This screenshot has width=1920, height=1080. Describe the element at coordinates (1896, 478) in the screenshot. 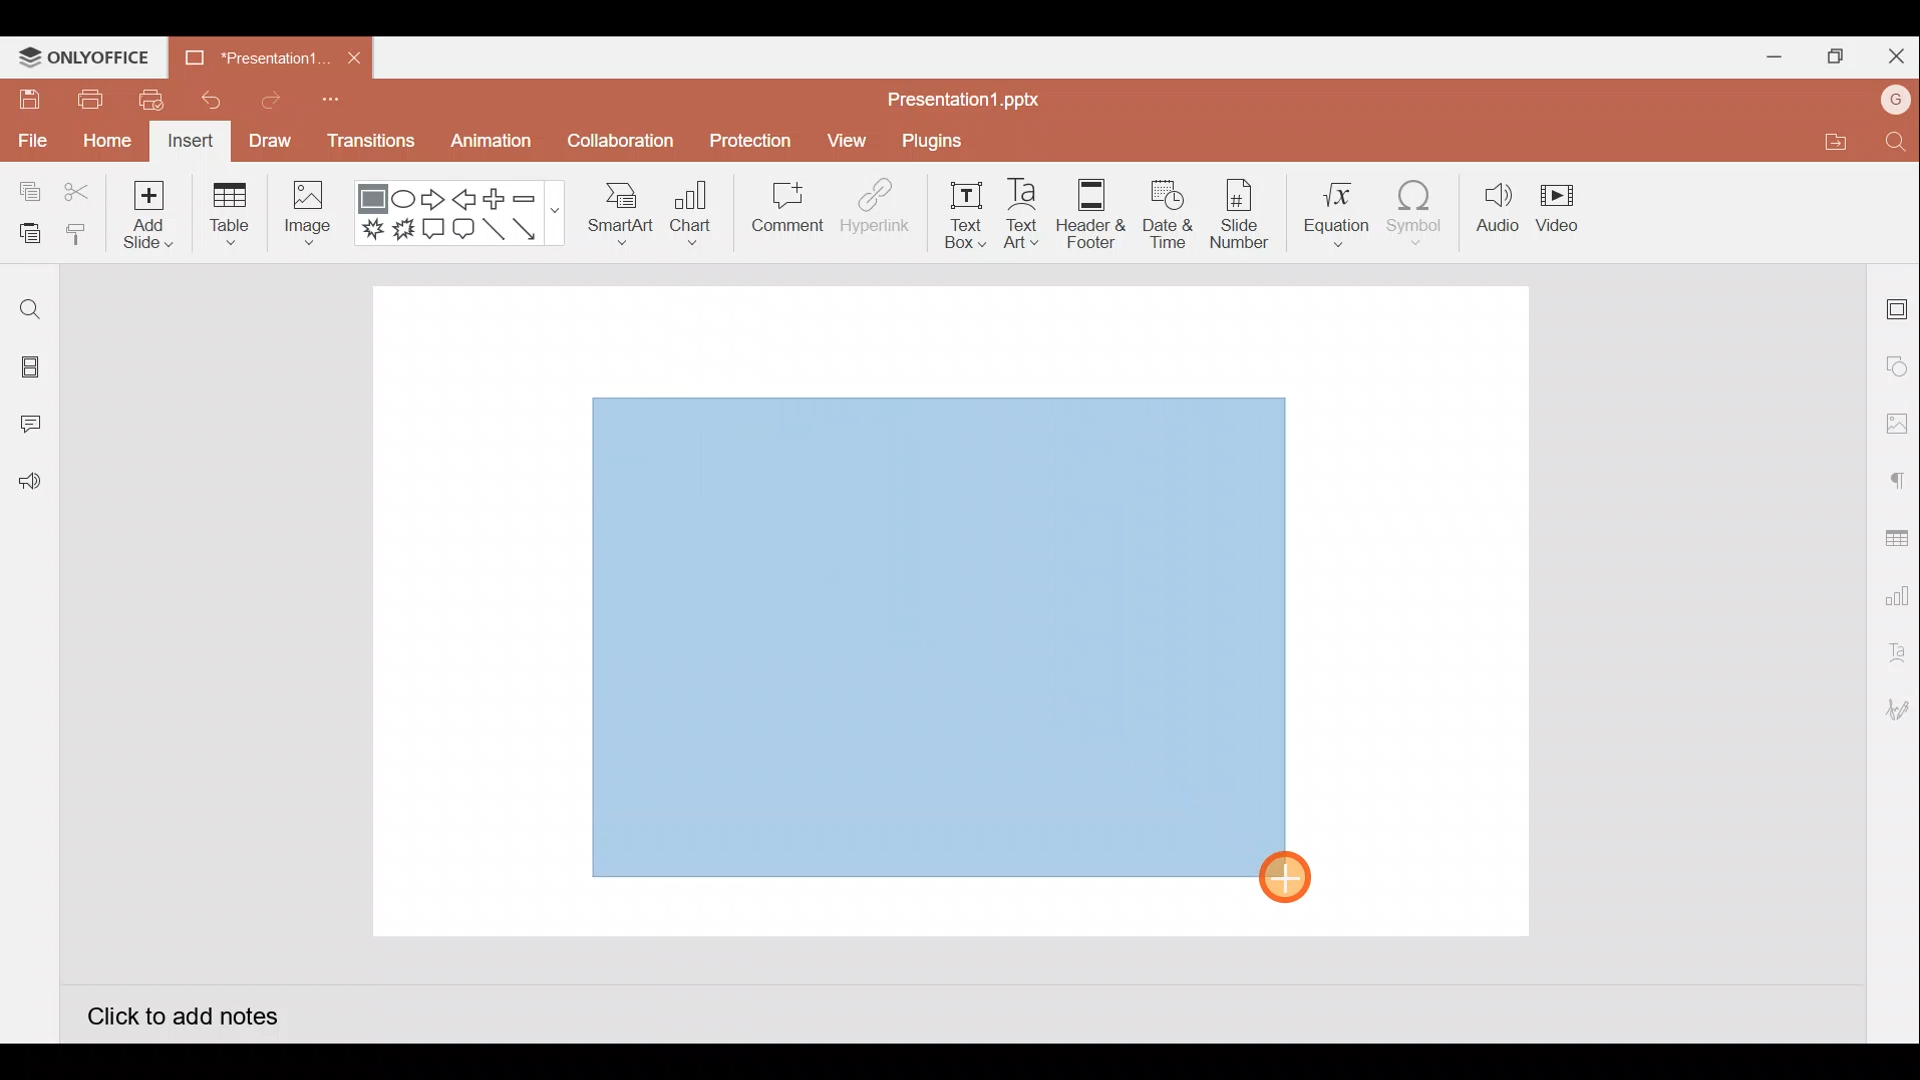

I see `Paragraph settings` at that location.